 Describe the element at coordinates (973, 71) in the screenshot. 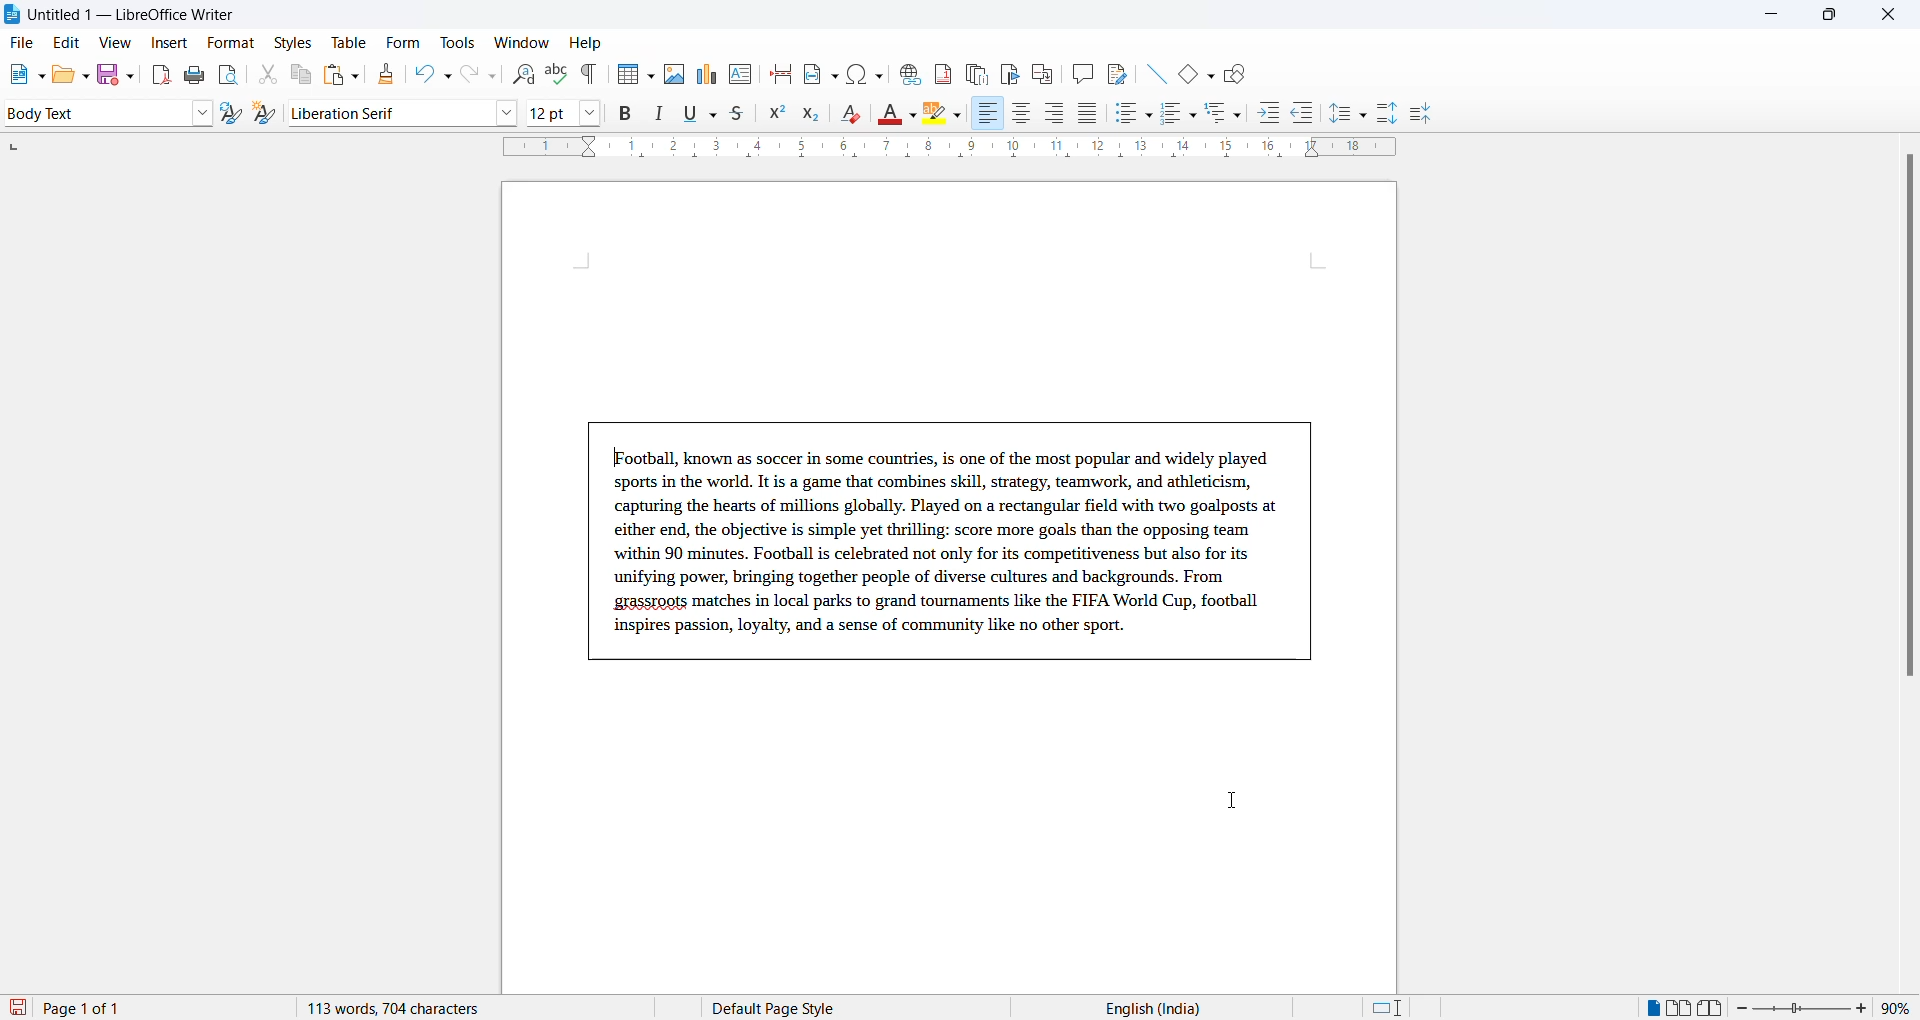

I see `insert endnote` at that location.